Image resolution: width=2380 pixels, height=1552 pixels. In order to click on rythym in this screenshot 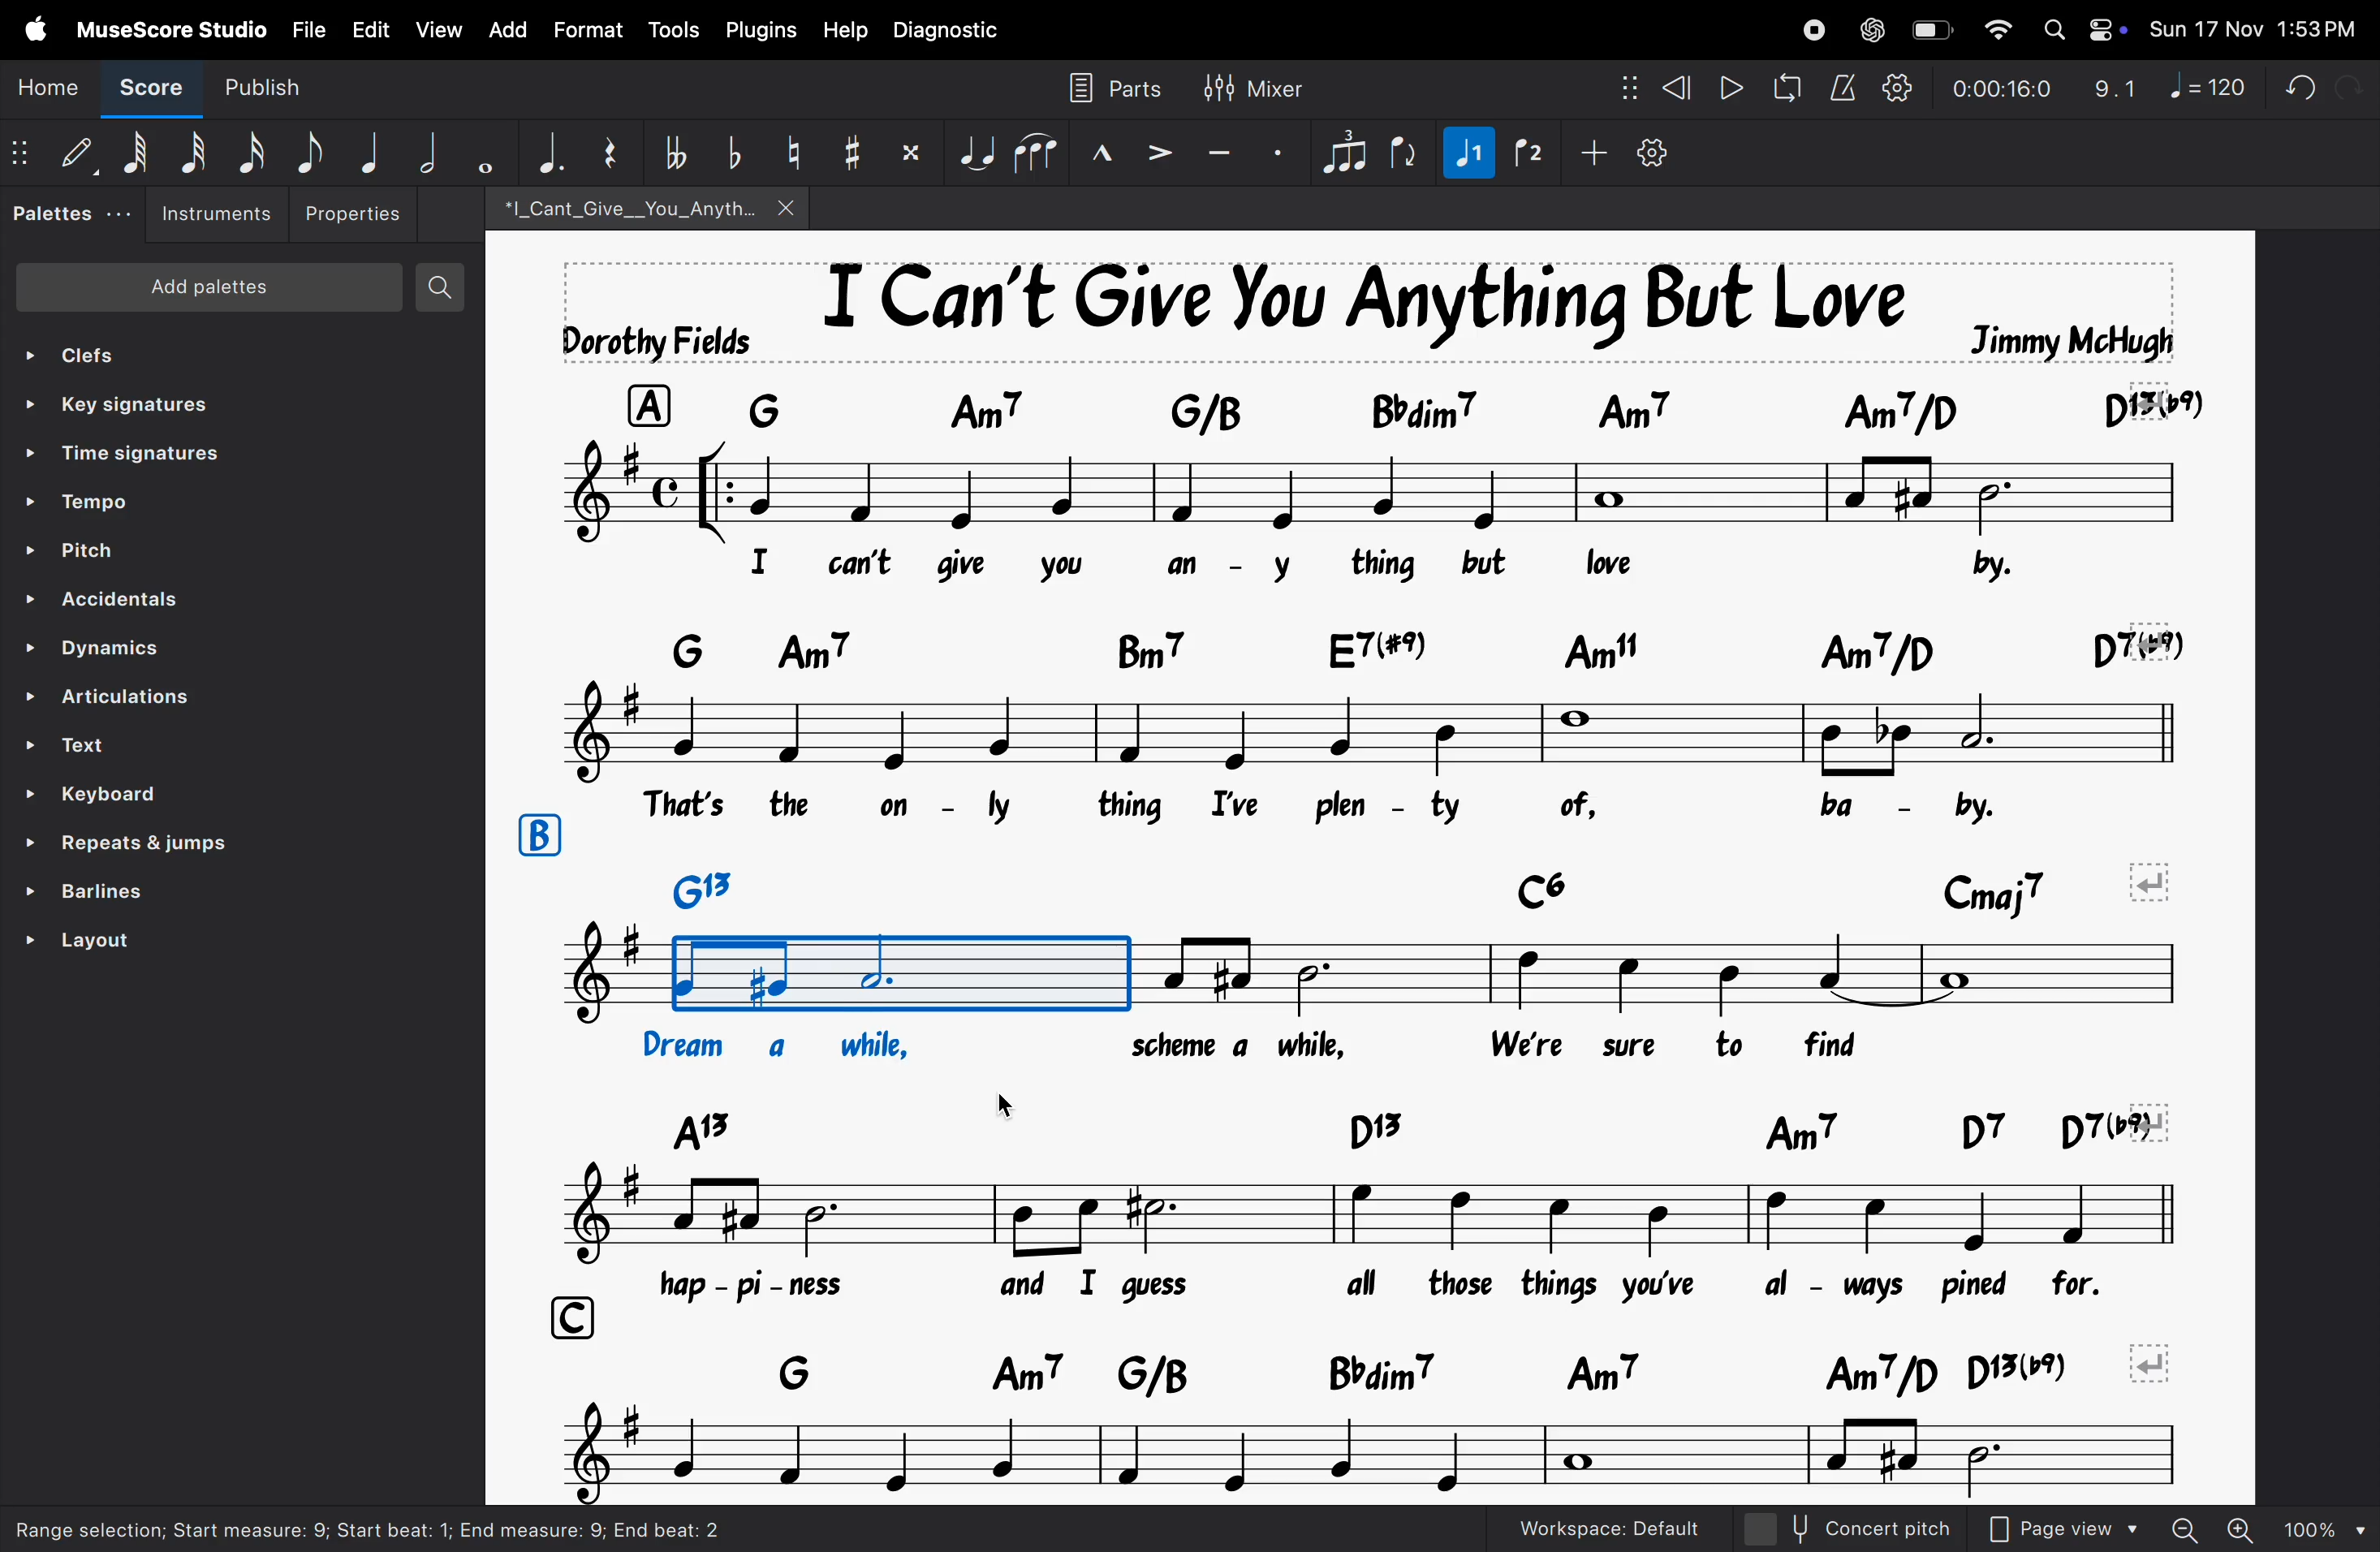, I will do `click(1464, 157)`.